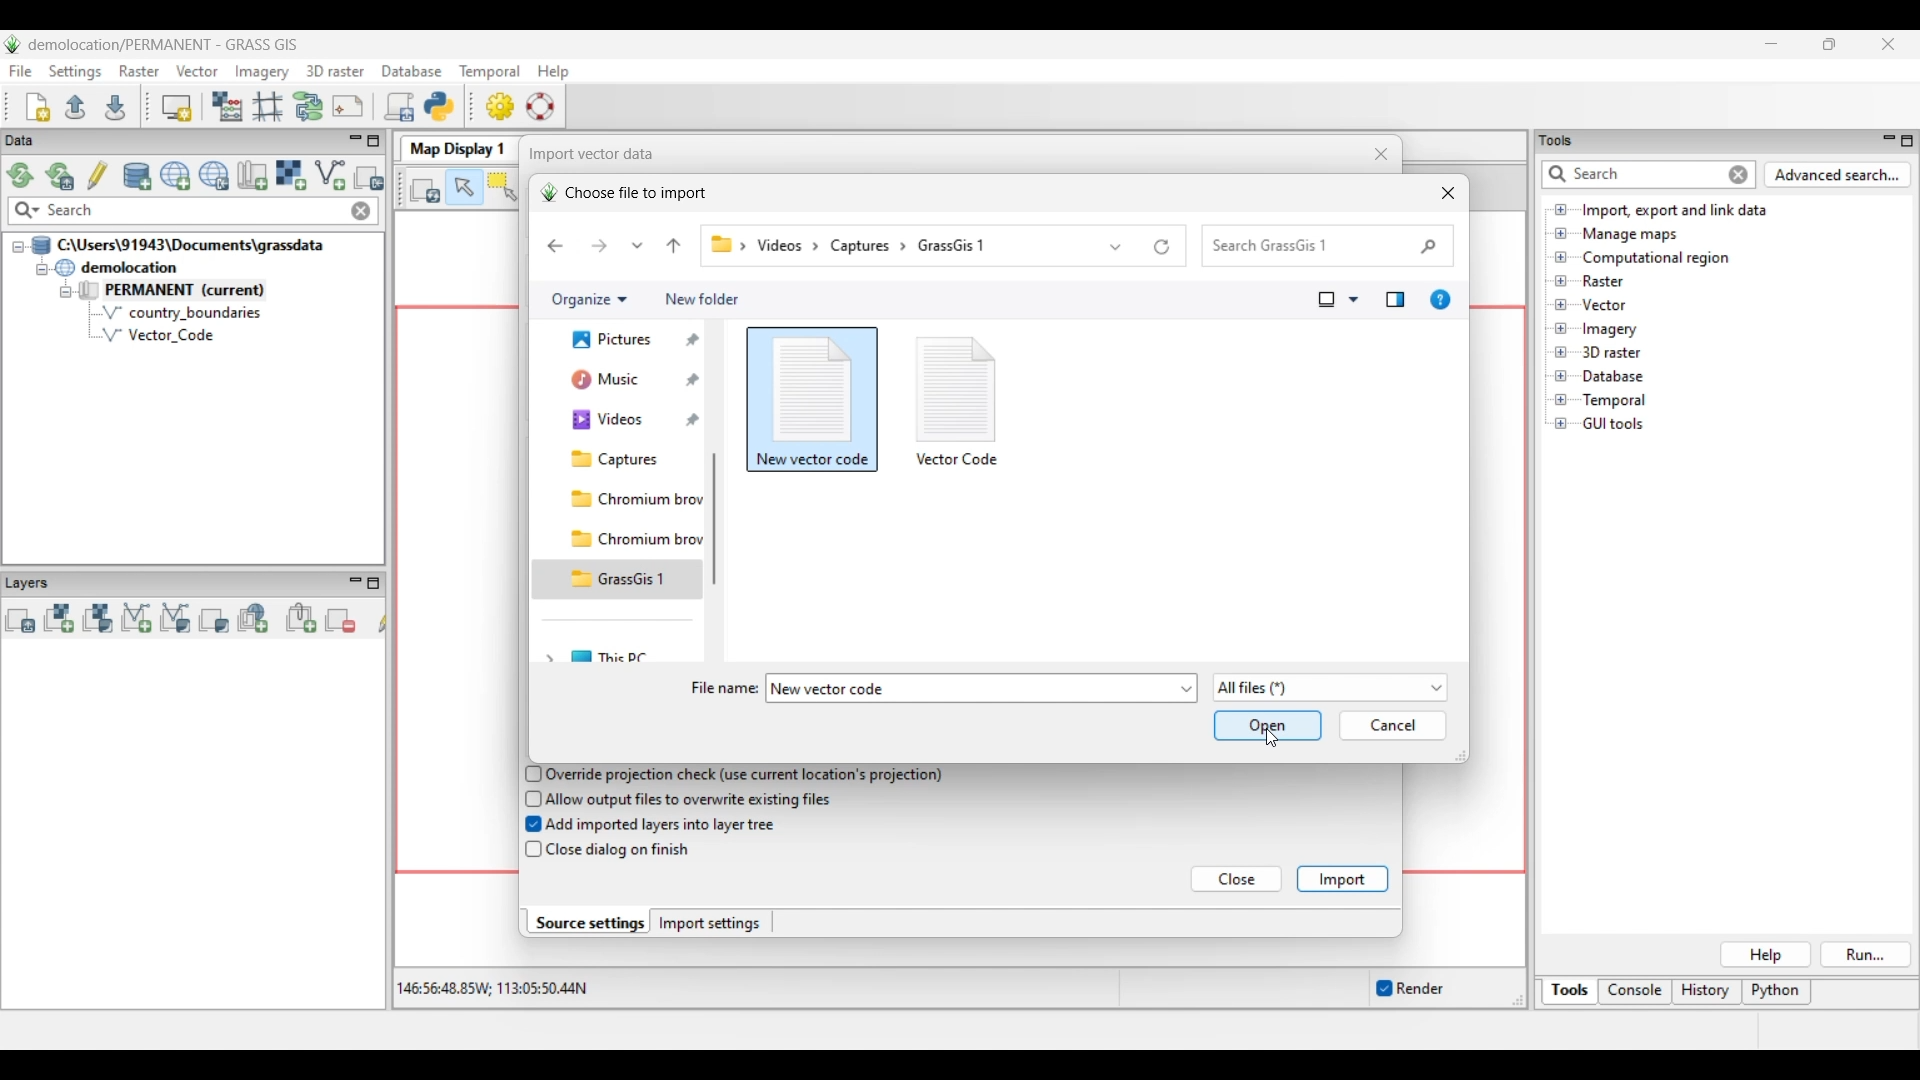 The height and width of the screenshot is (1080, 1920). Describe the element at coordinates (1329, 688) in the screenshot. I see `Show list of file options` at that location.